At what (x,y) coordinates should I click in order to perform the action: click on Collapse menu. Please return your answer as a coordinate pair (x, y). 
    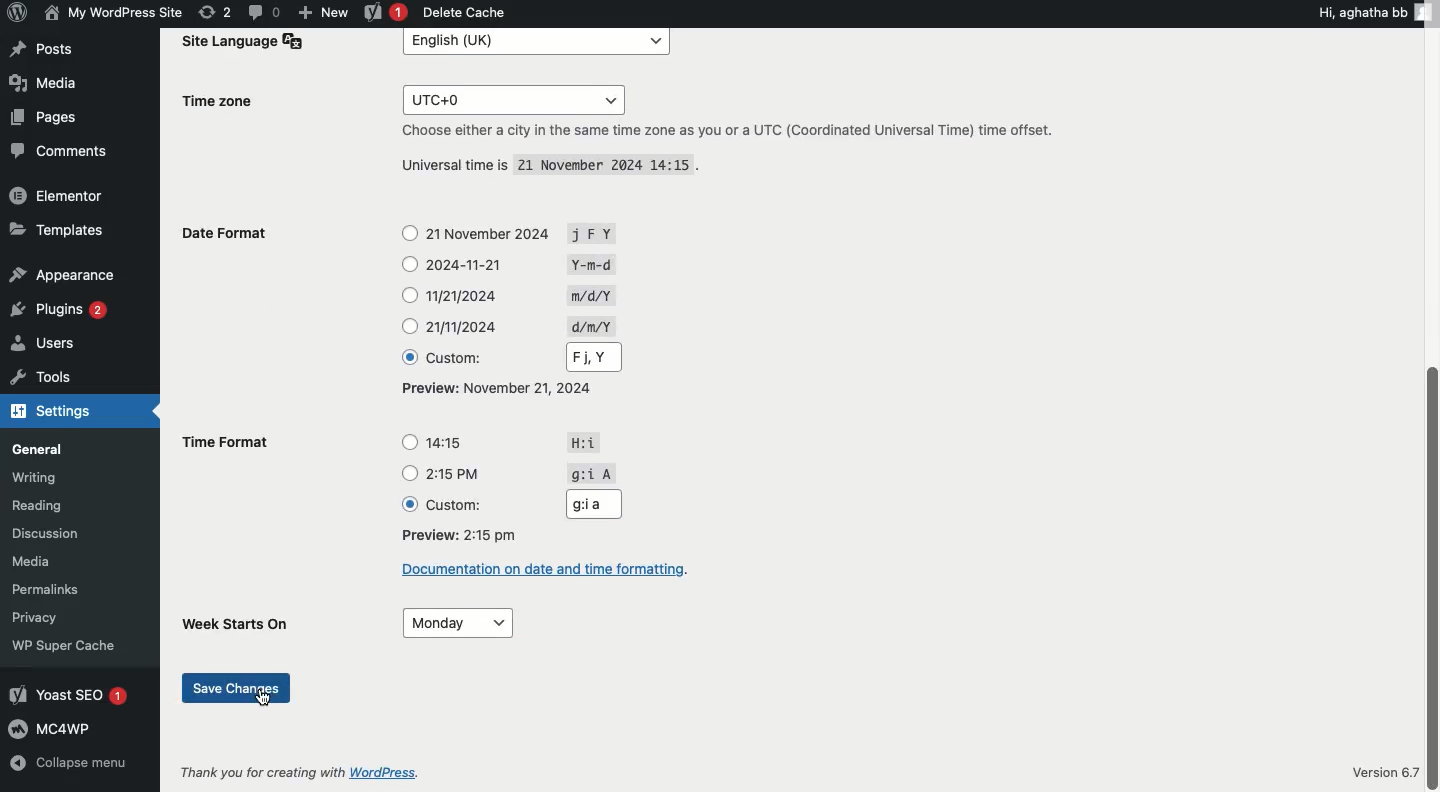
    Looking at the image, I should click on (73, 765).